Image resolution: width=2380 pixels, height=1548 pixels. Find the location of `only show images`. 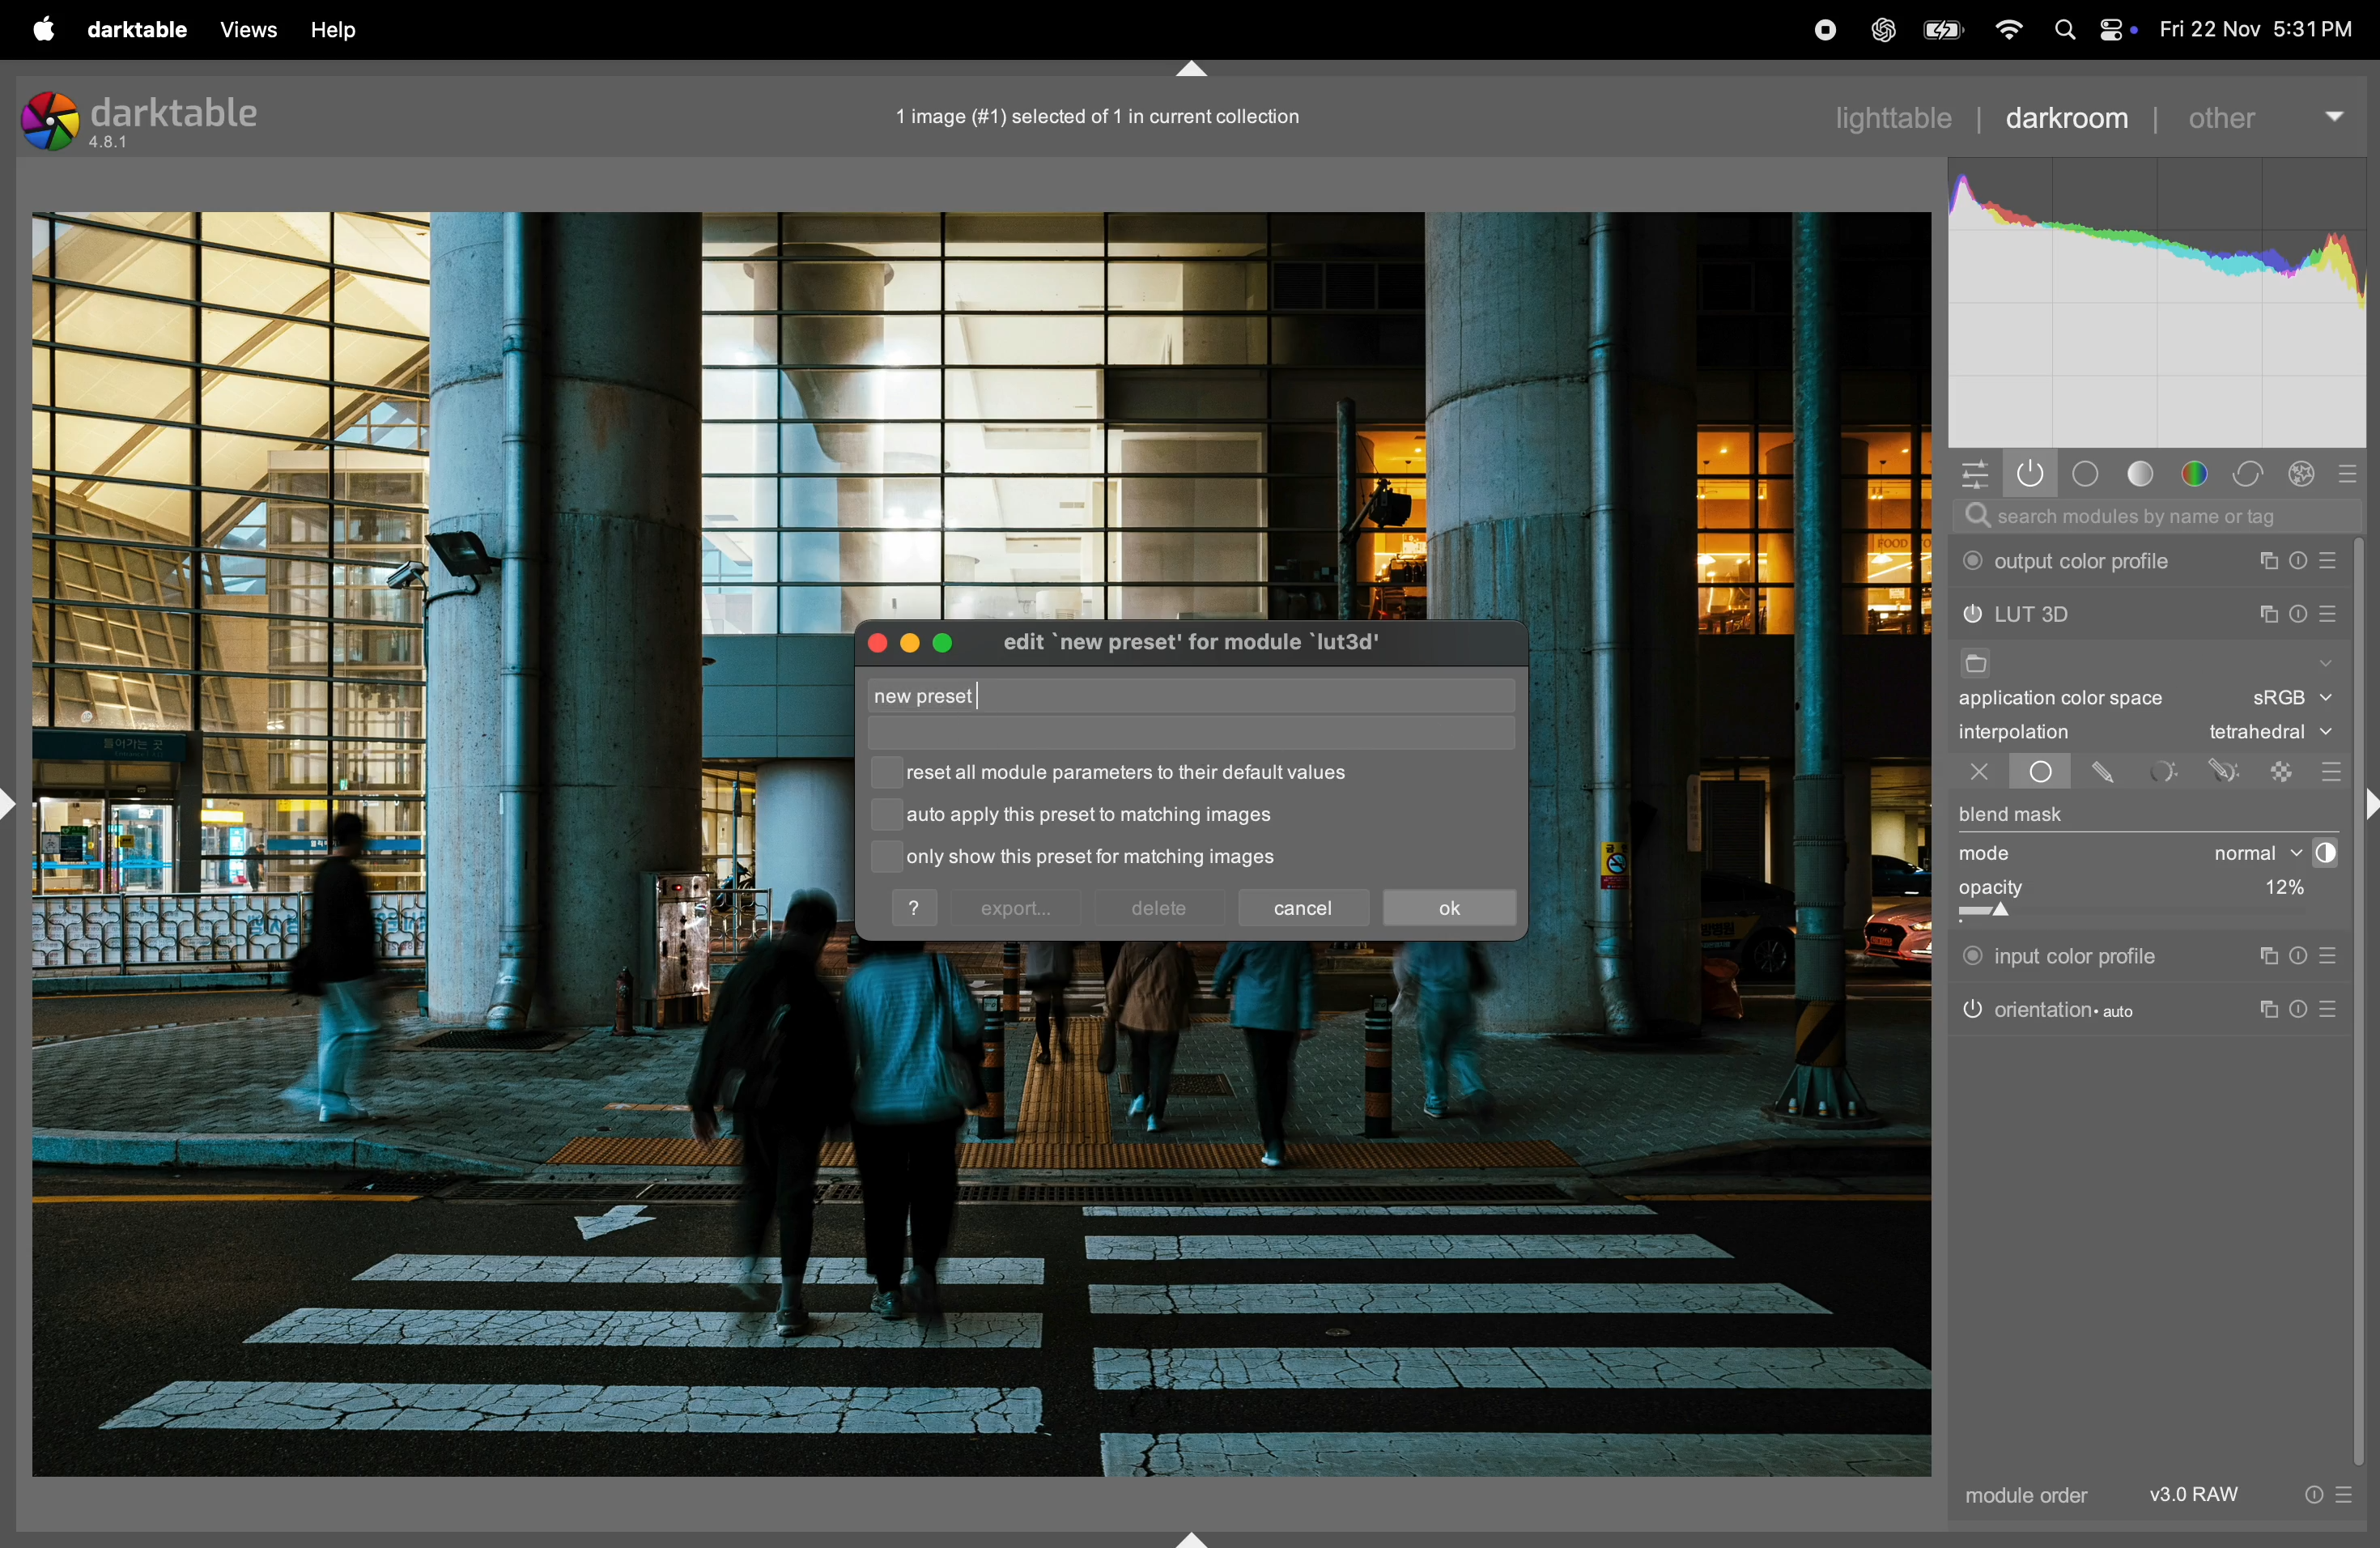

only show images is located at coordinates (1118, 859).